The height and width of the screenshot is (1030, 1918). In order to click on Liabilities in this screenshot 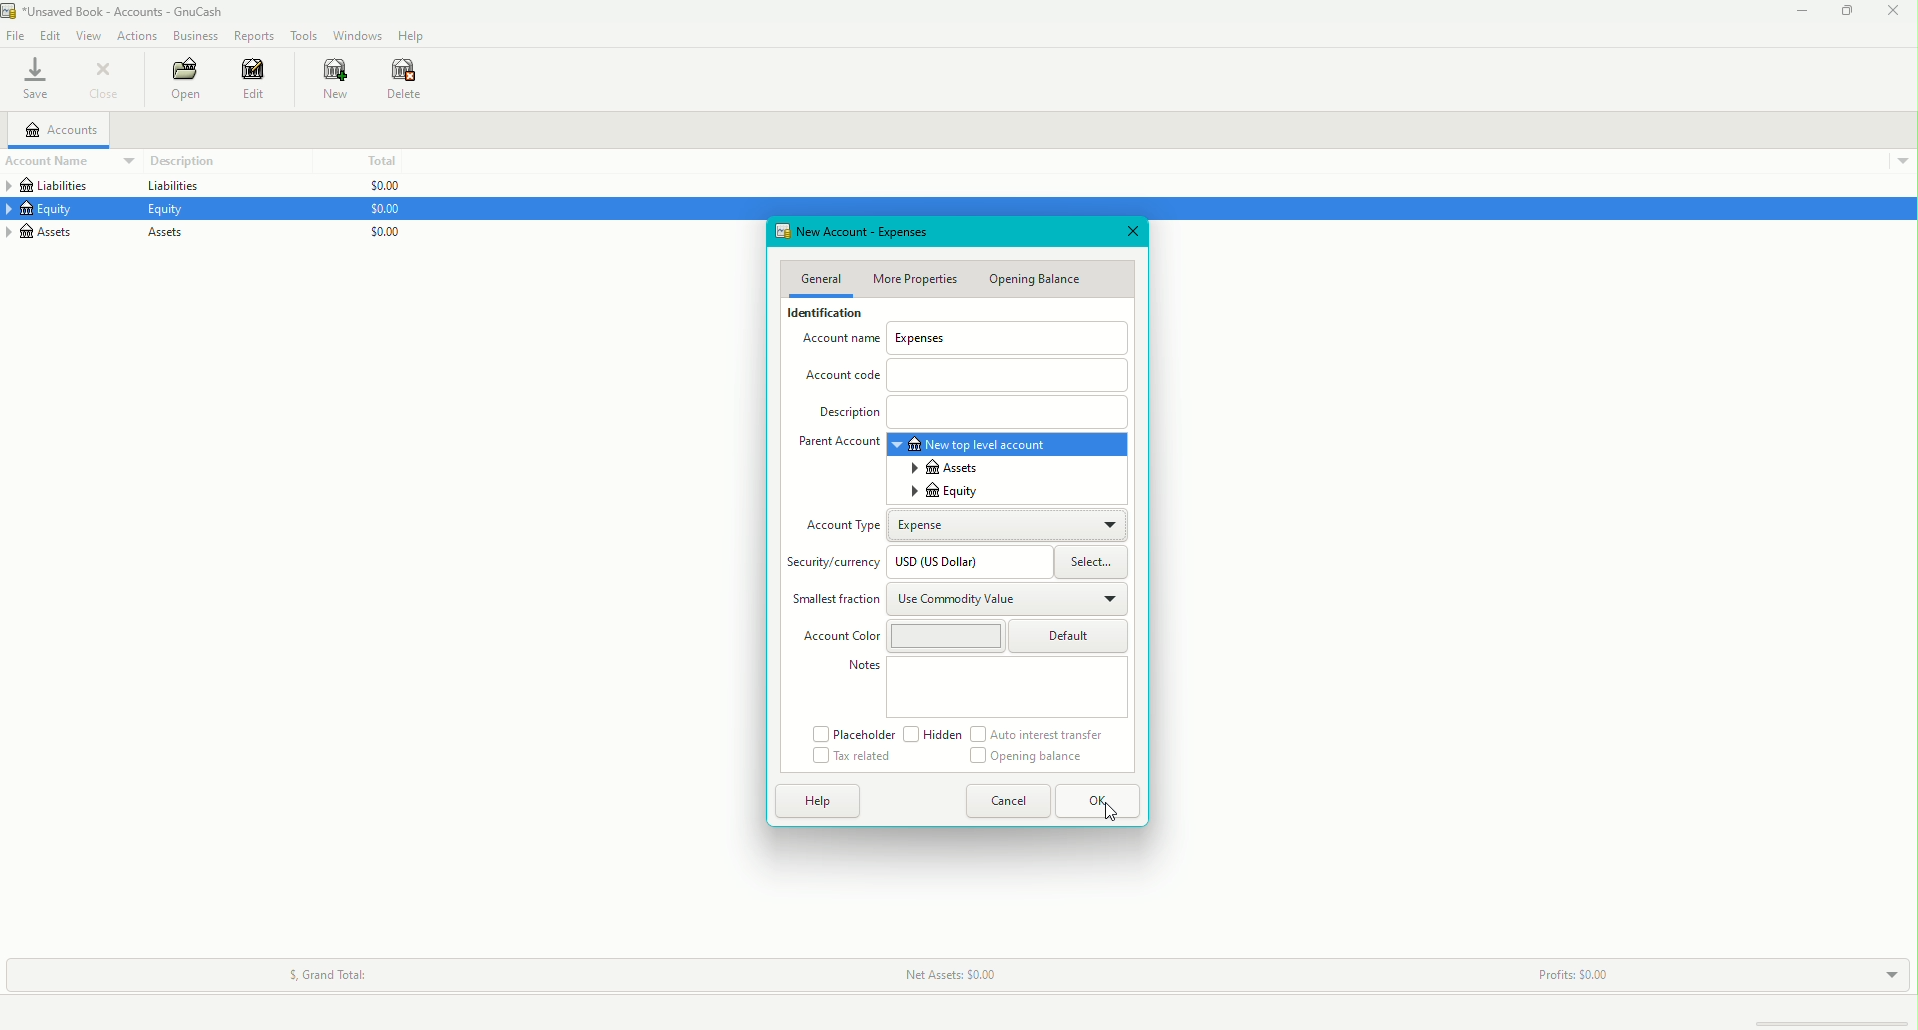, I will do `click(170, 187)`.